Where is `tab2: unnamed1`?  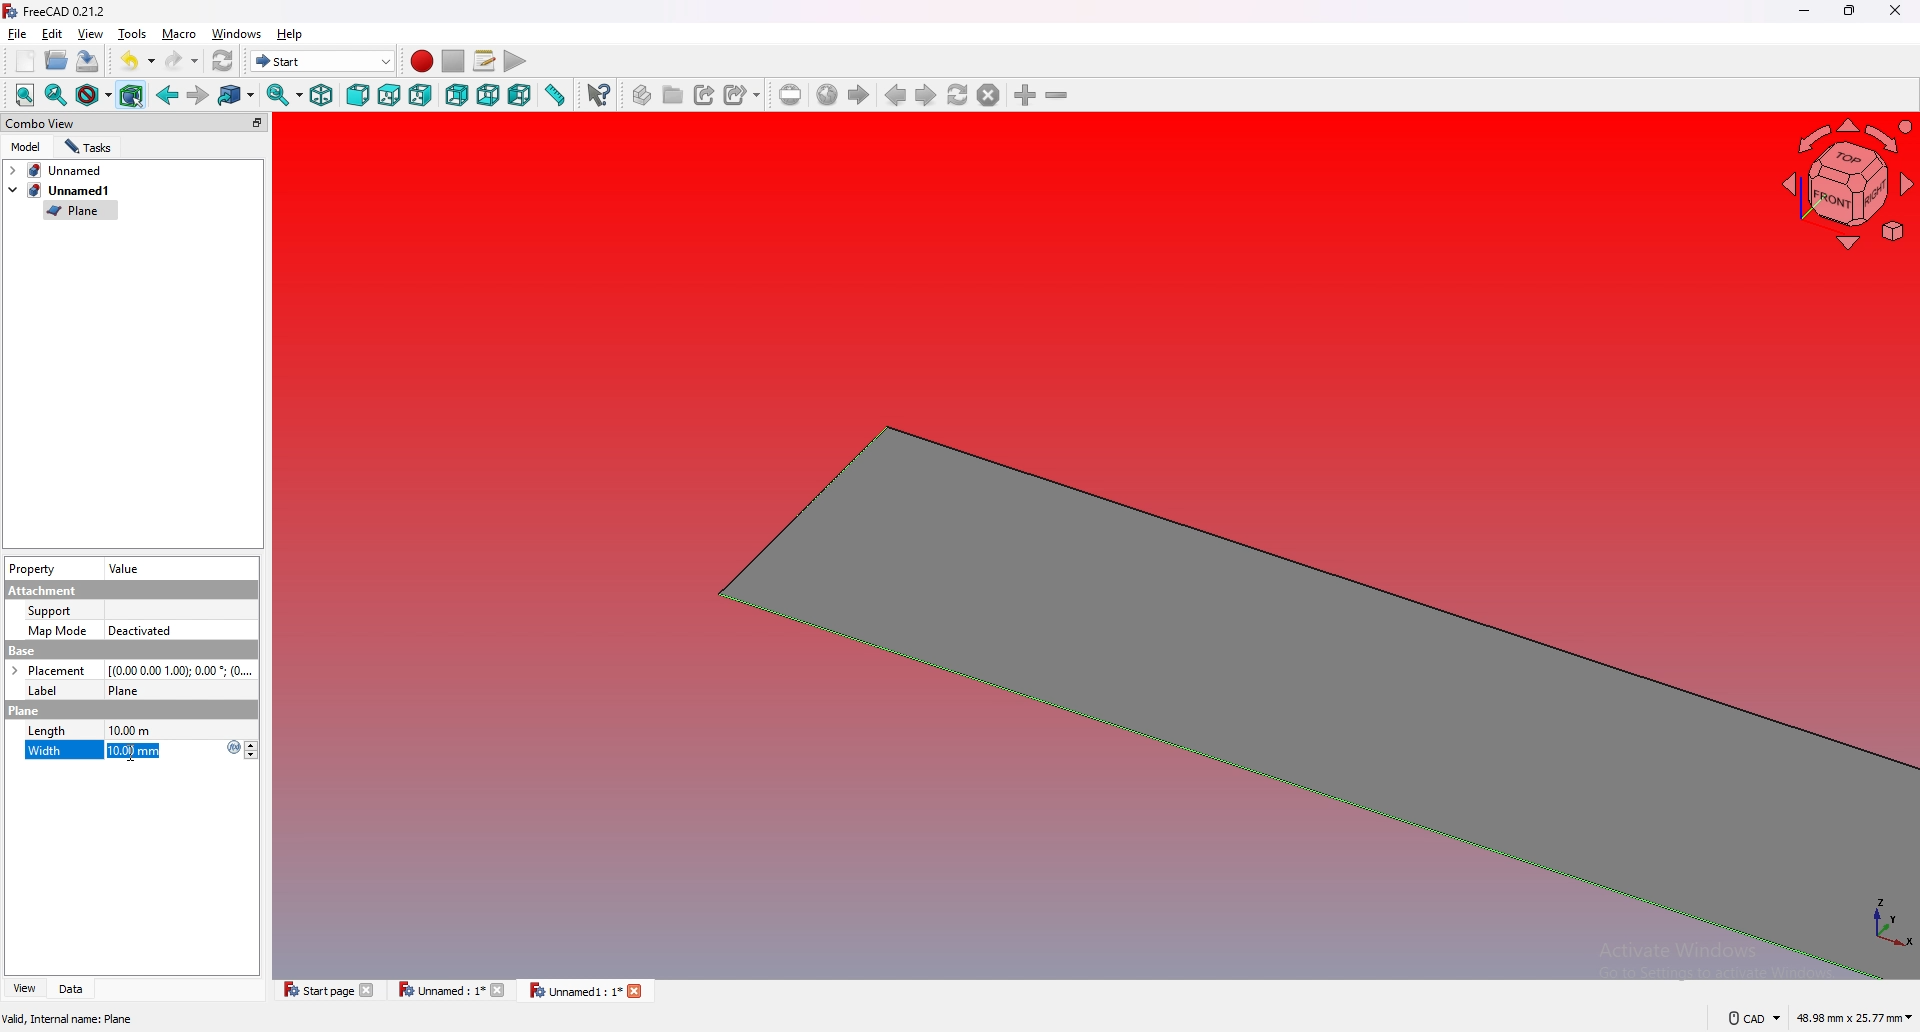 tab2: unnamed1 is located at coordinates (59, 190).